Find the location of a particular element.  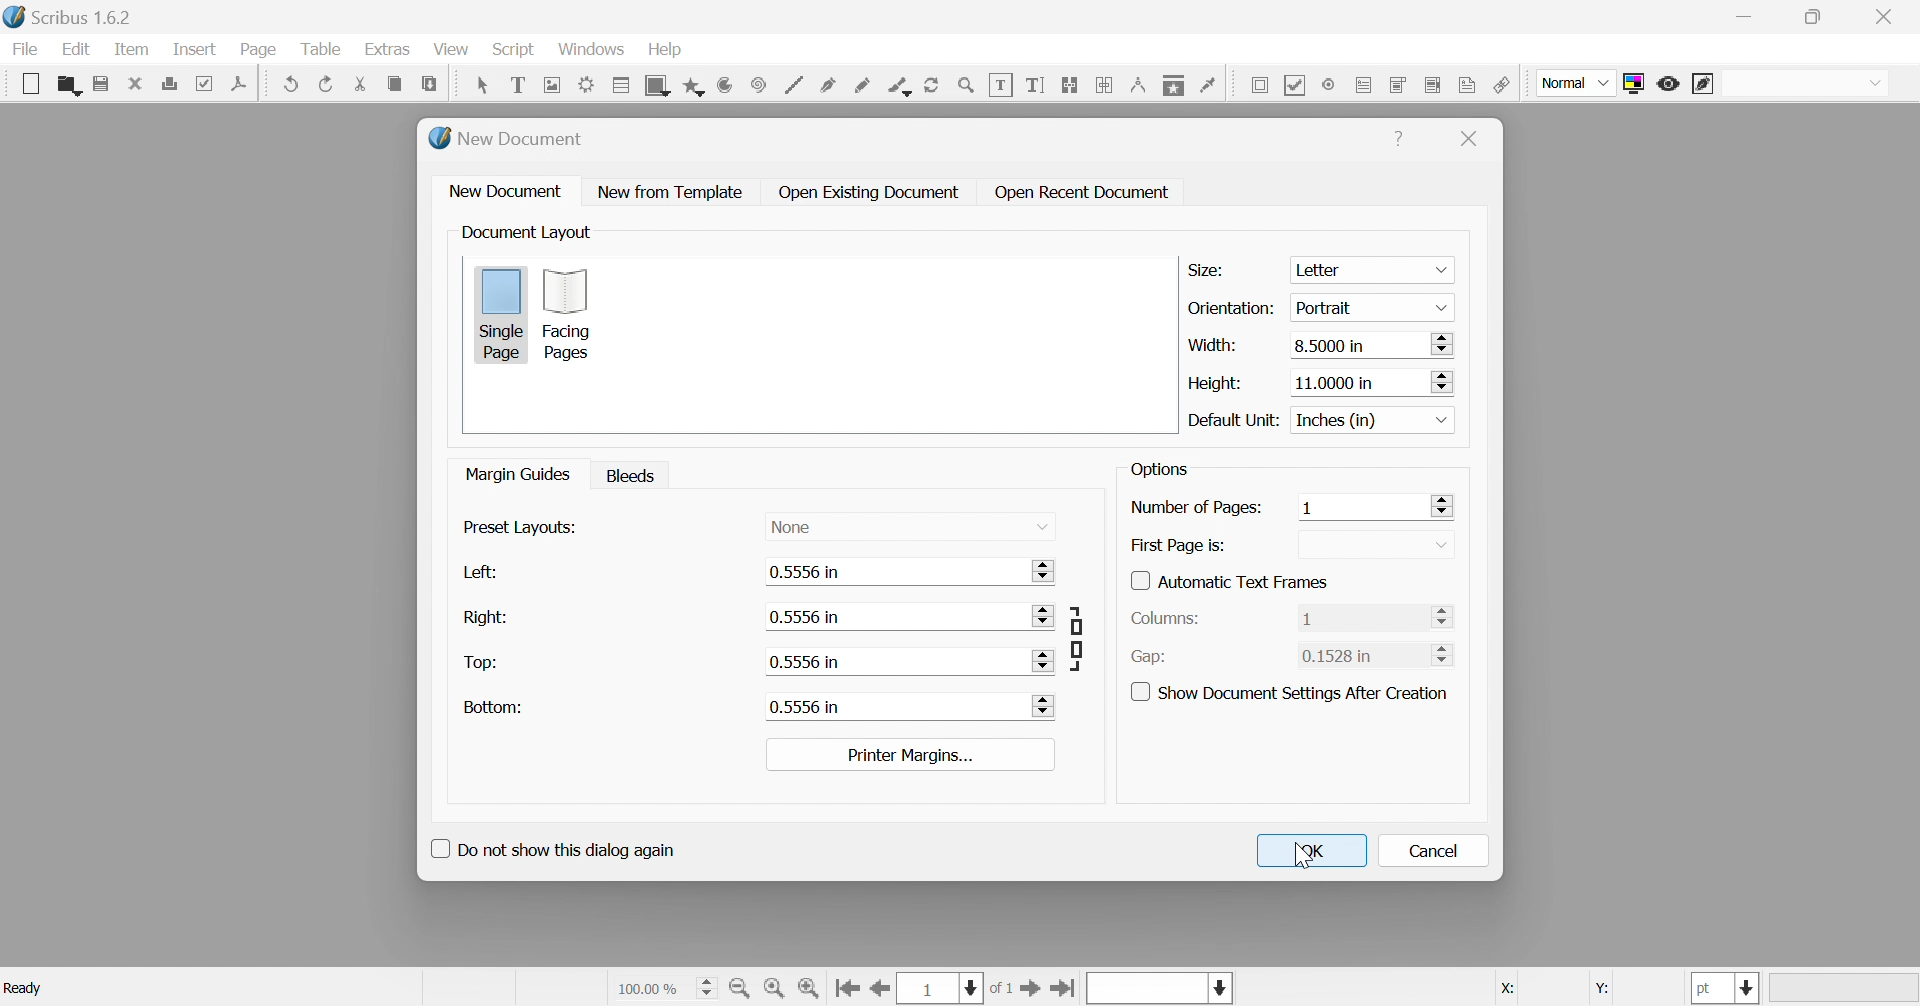

go to first page is located at coordinates (846, 986).